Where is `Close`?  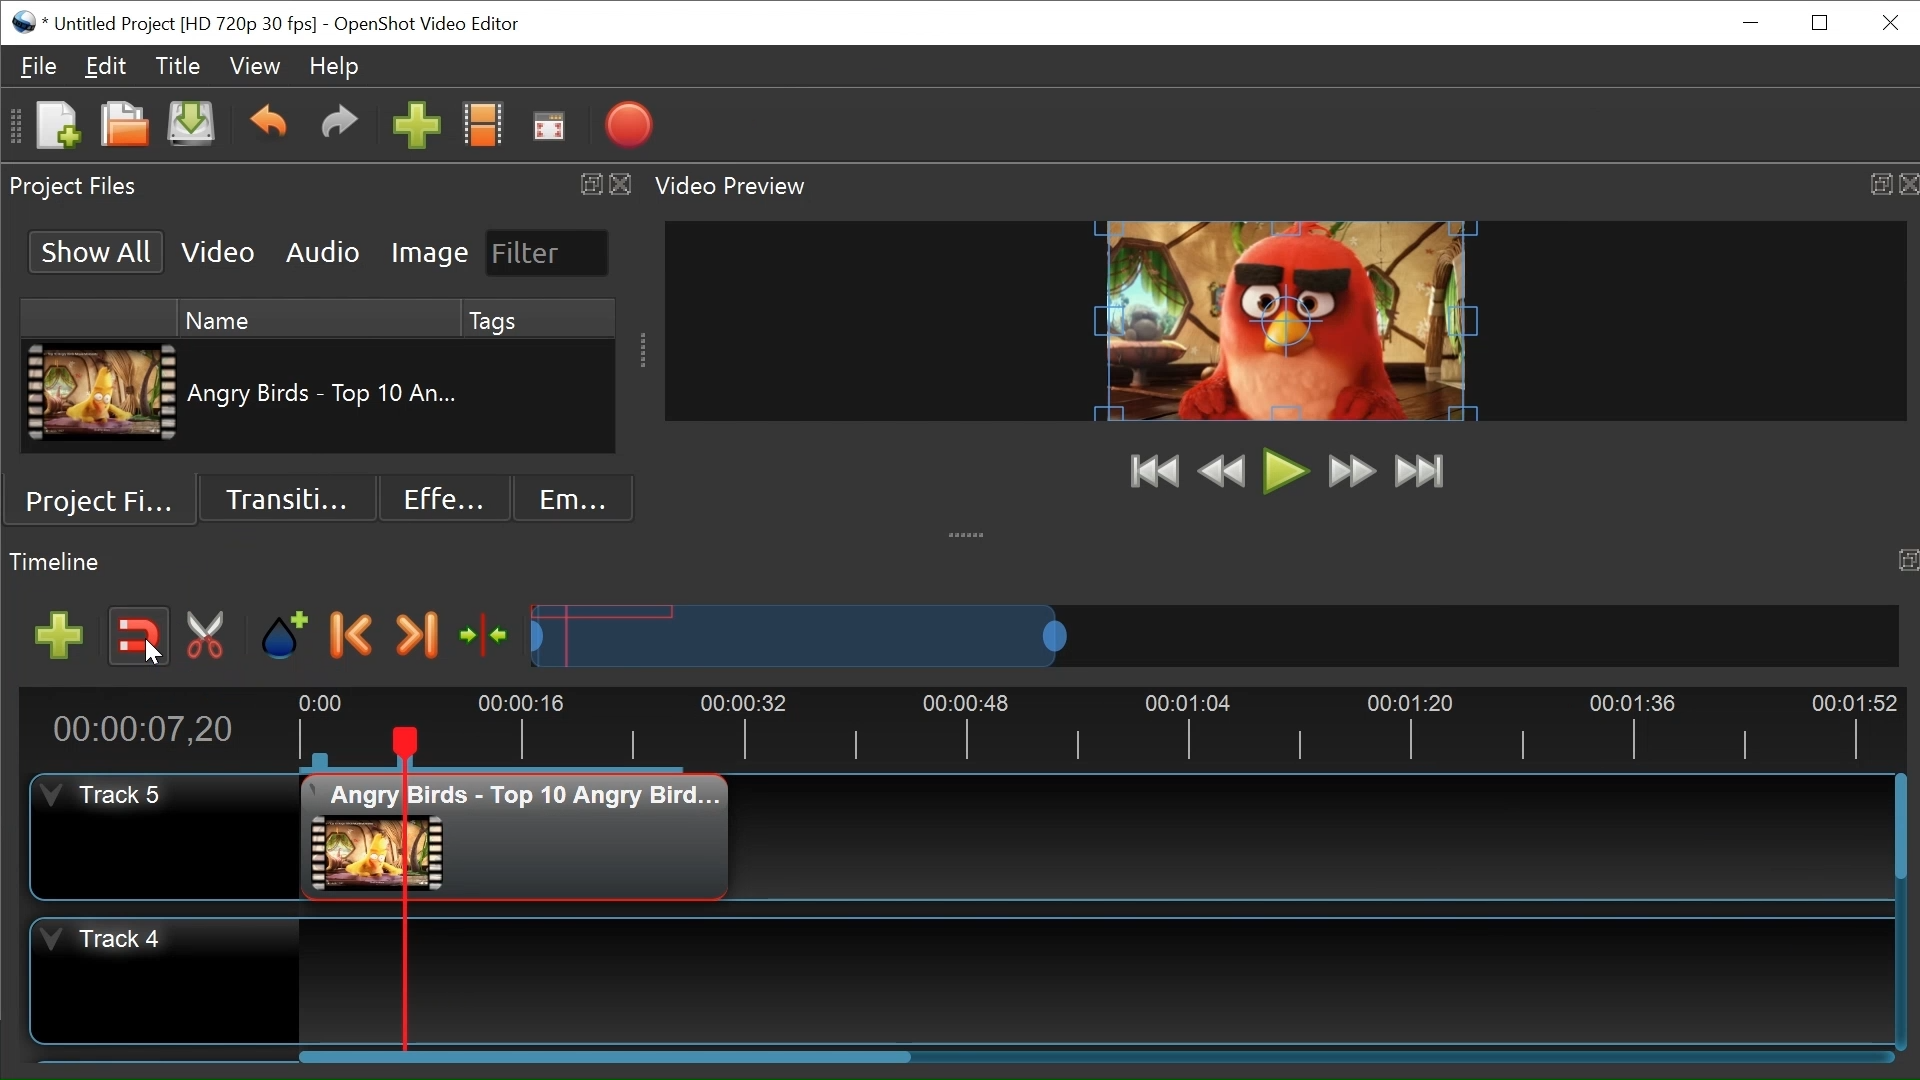
Close is located at coordinates (1889, 22).